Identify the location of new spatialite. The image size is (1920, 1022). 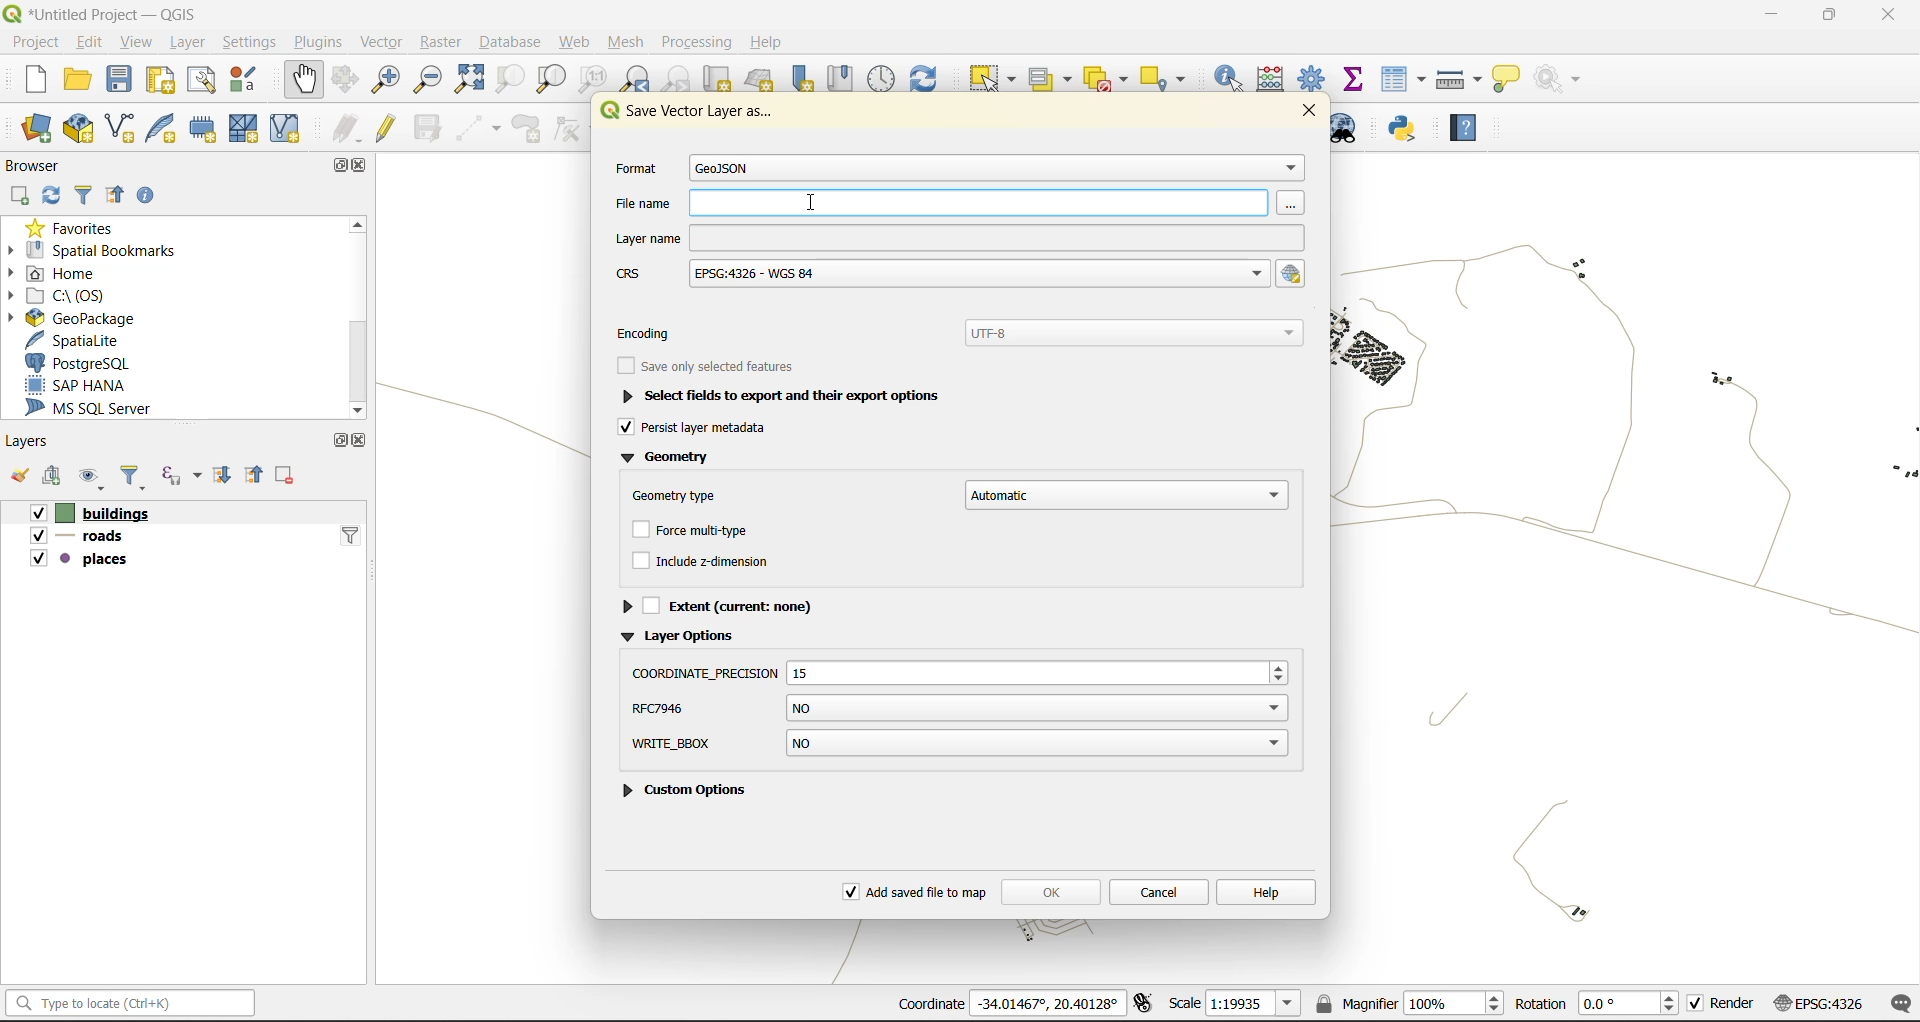
(166, 126).